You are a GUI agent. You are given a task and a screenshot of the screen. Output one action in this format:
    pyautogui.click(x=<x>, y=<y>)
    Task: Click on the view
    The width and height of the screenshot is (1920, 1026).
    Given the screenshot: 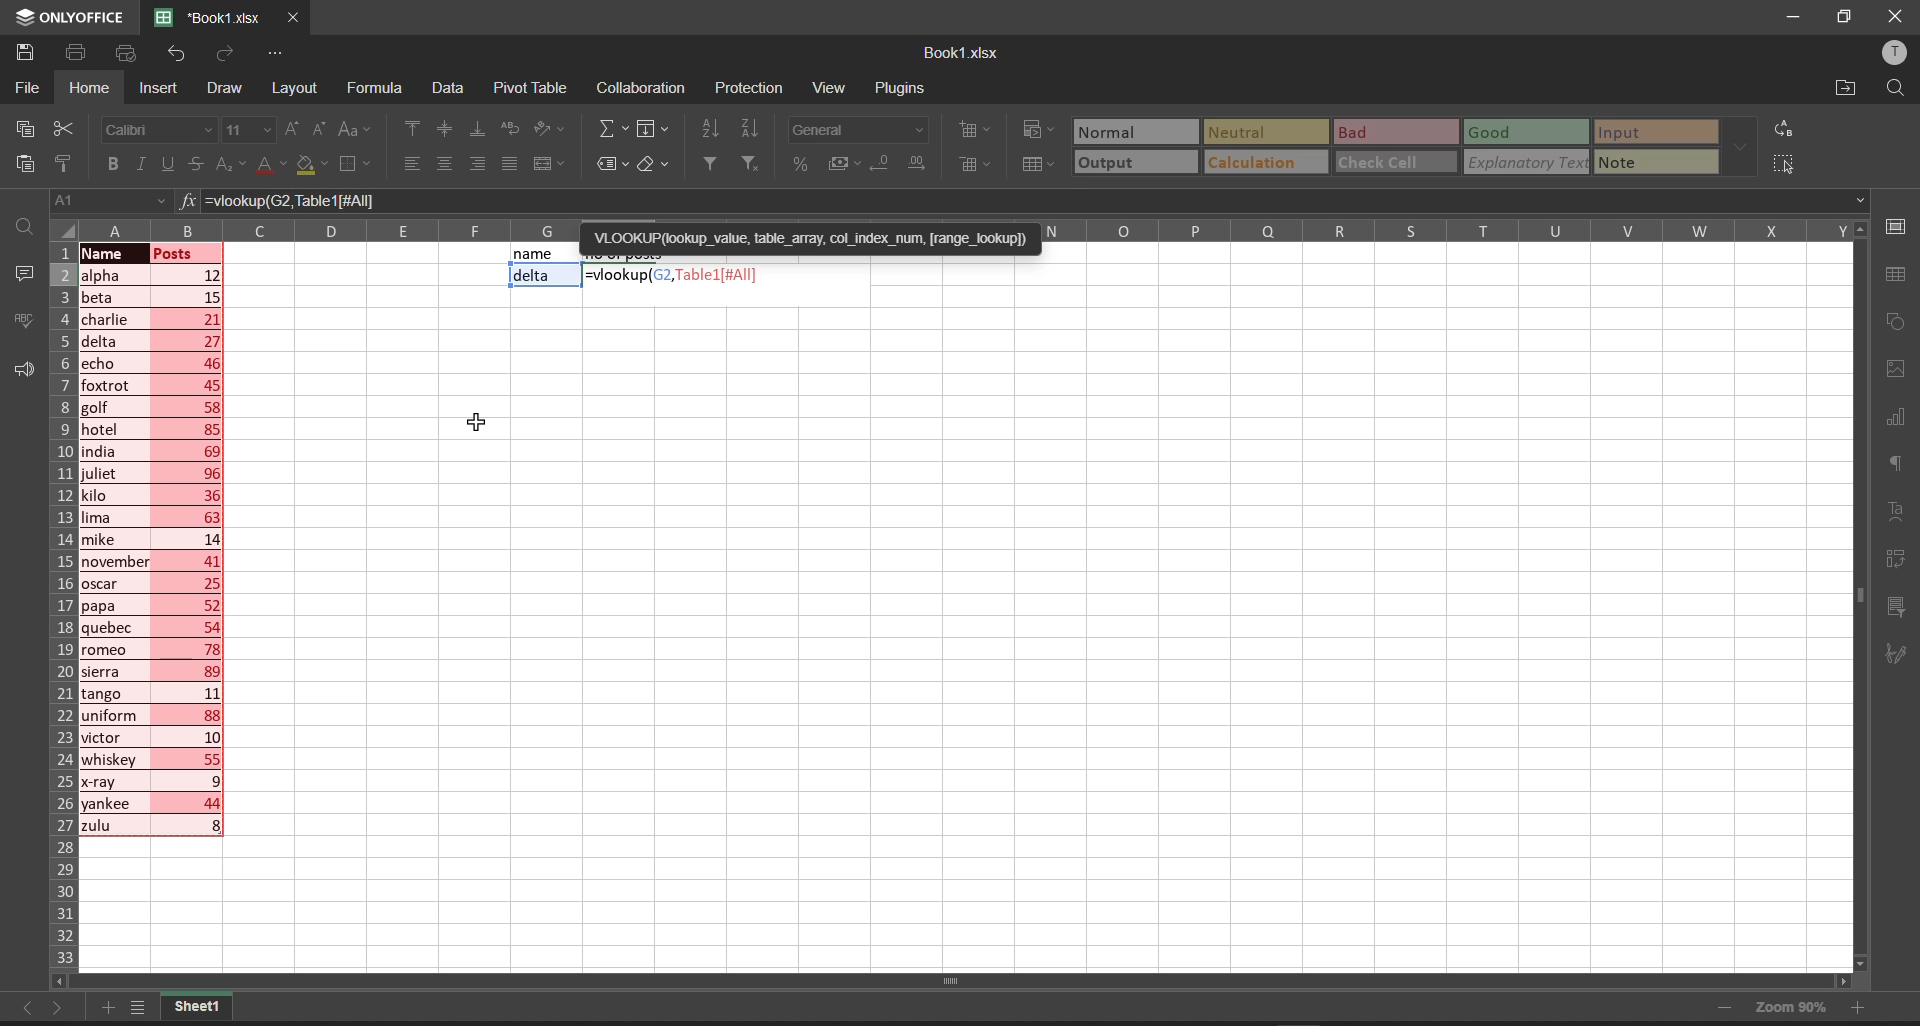 What is the action you would take?
    pyautogui.click(x=829, y=89)
    